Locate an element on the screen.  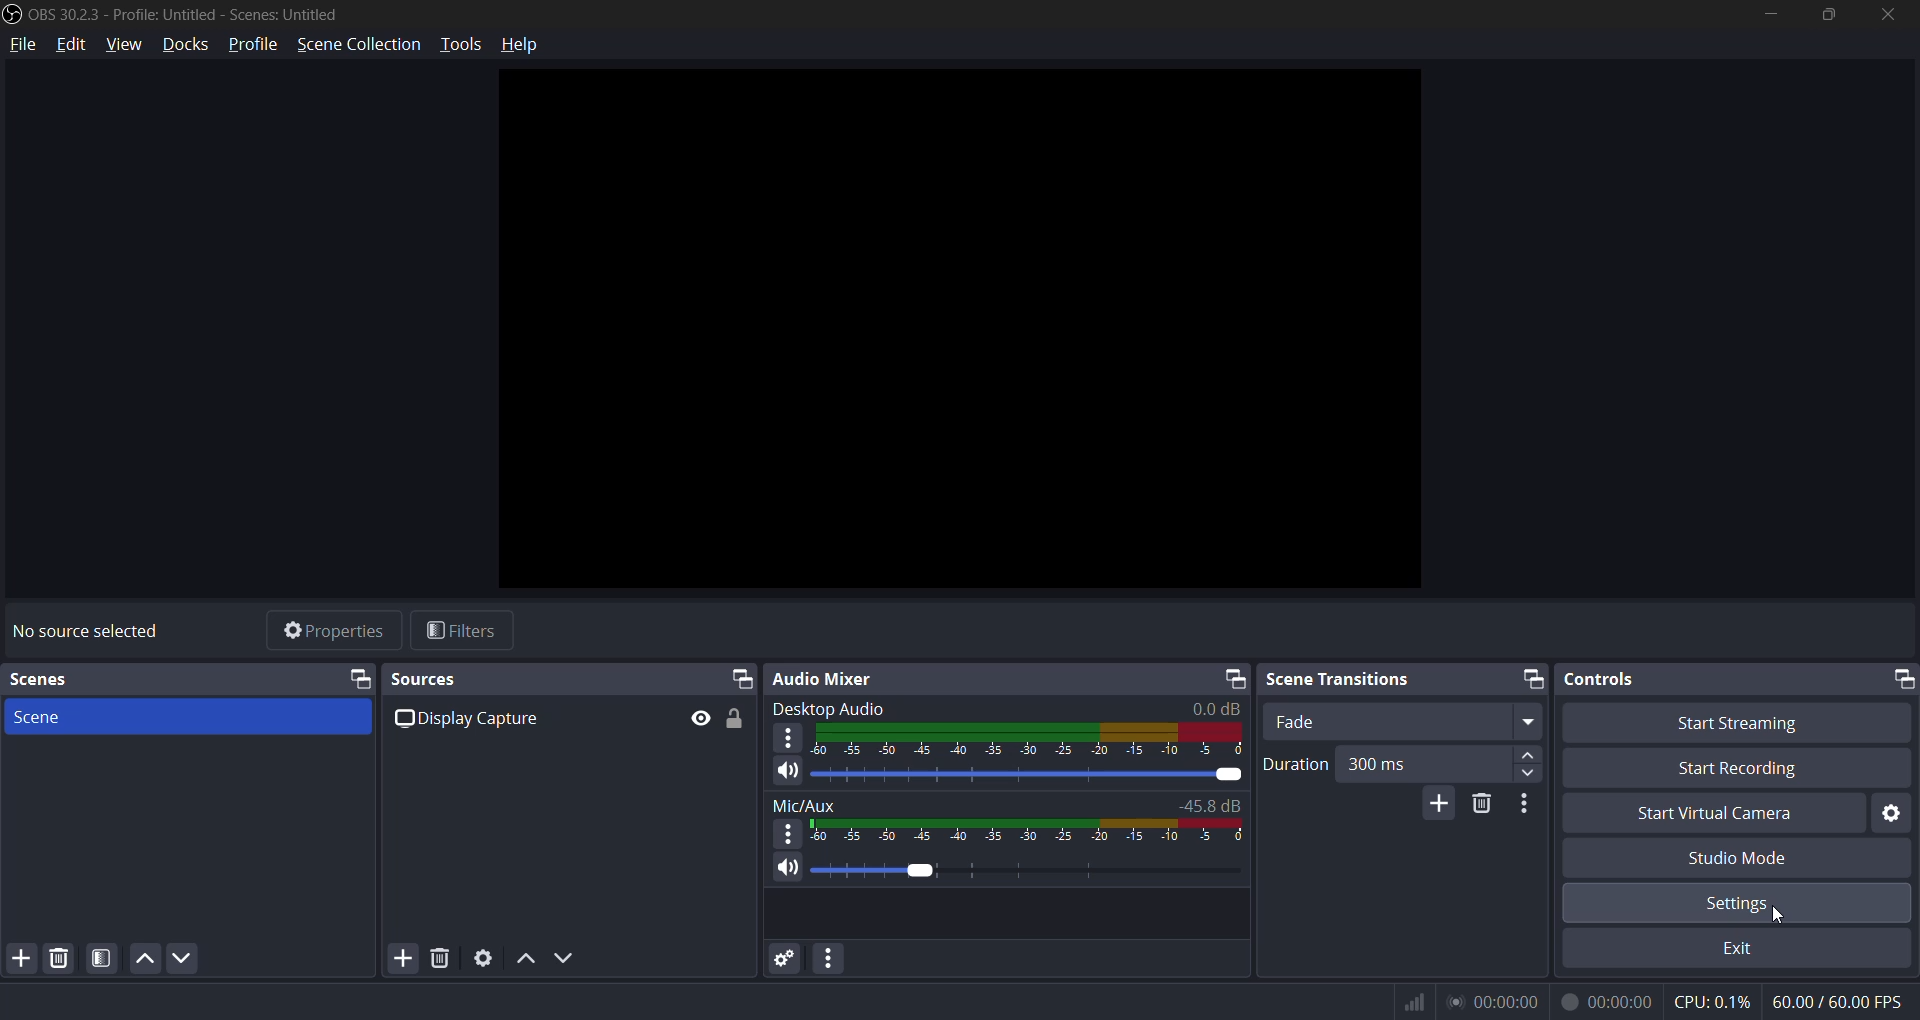
file is located at coordinates (20, 44).